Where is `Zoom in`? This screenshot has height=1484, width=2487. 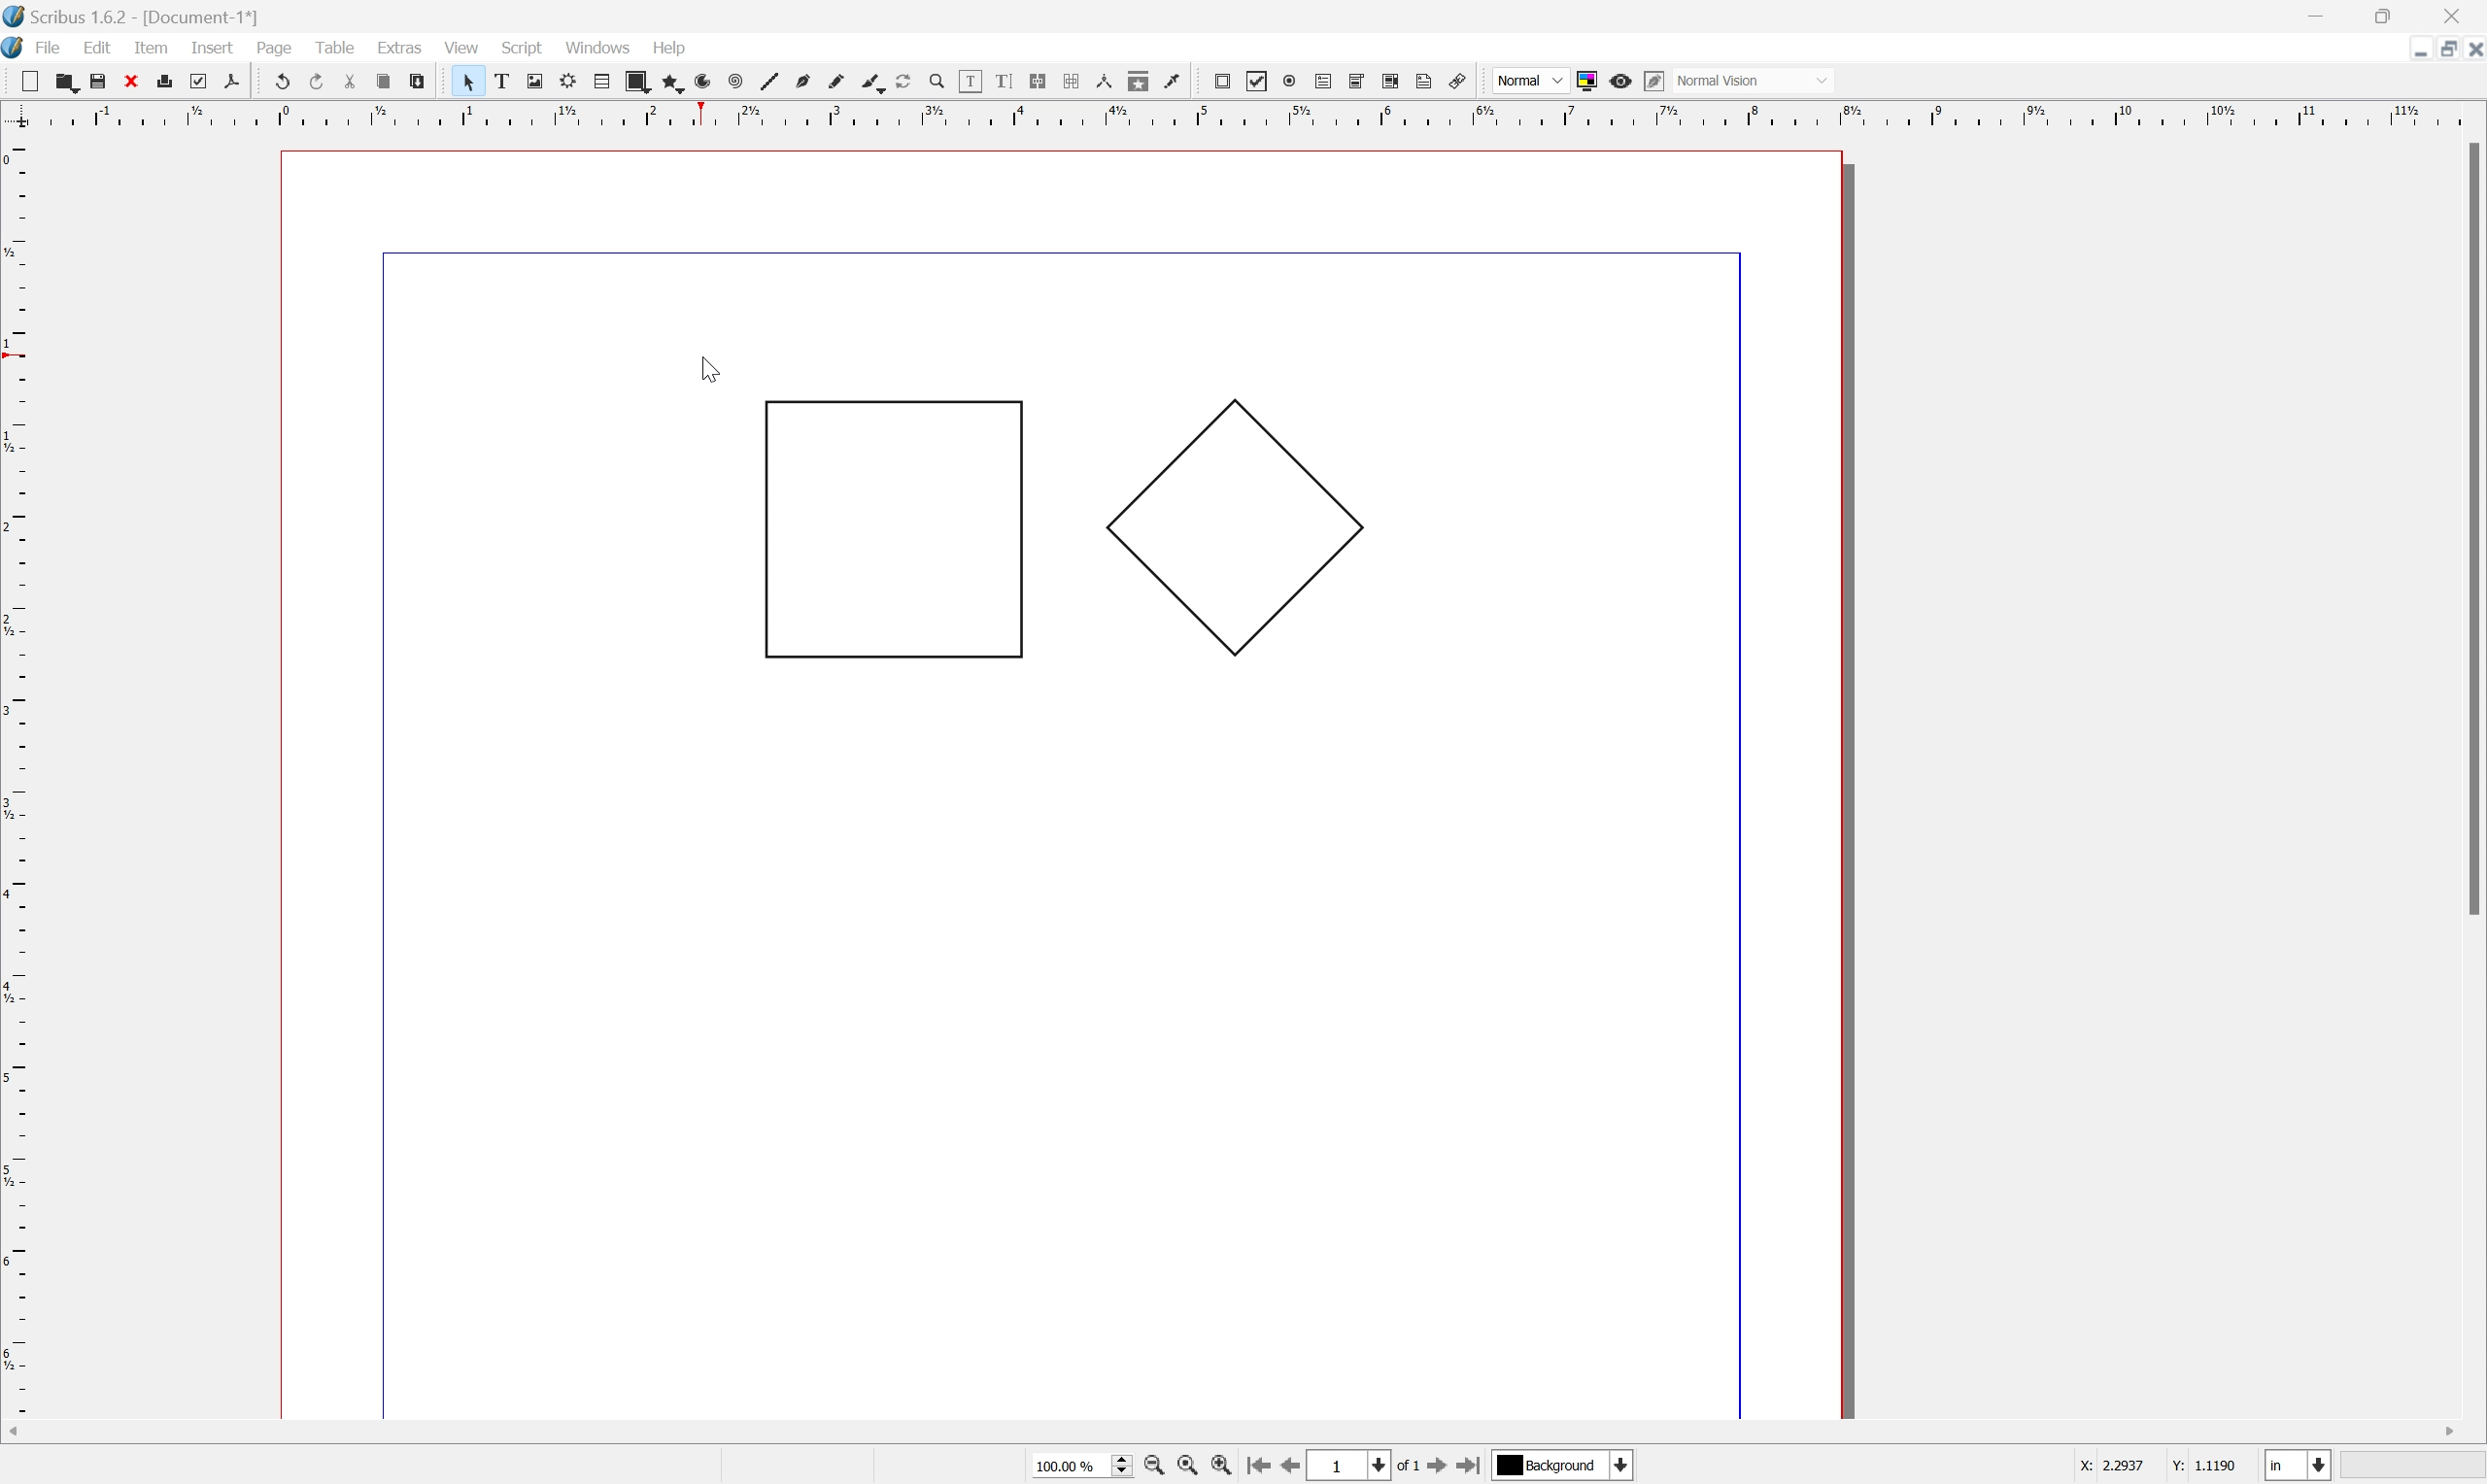 Zoom in is located at coordinates (1152, 1467).